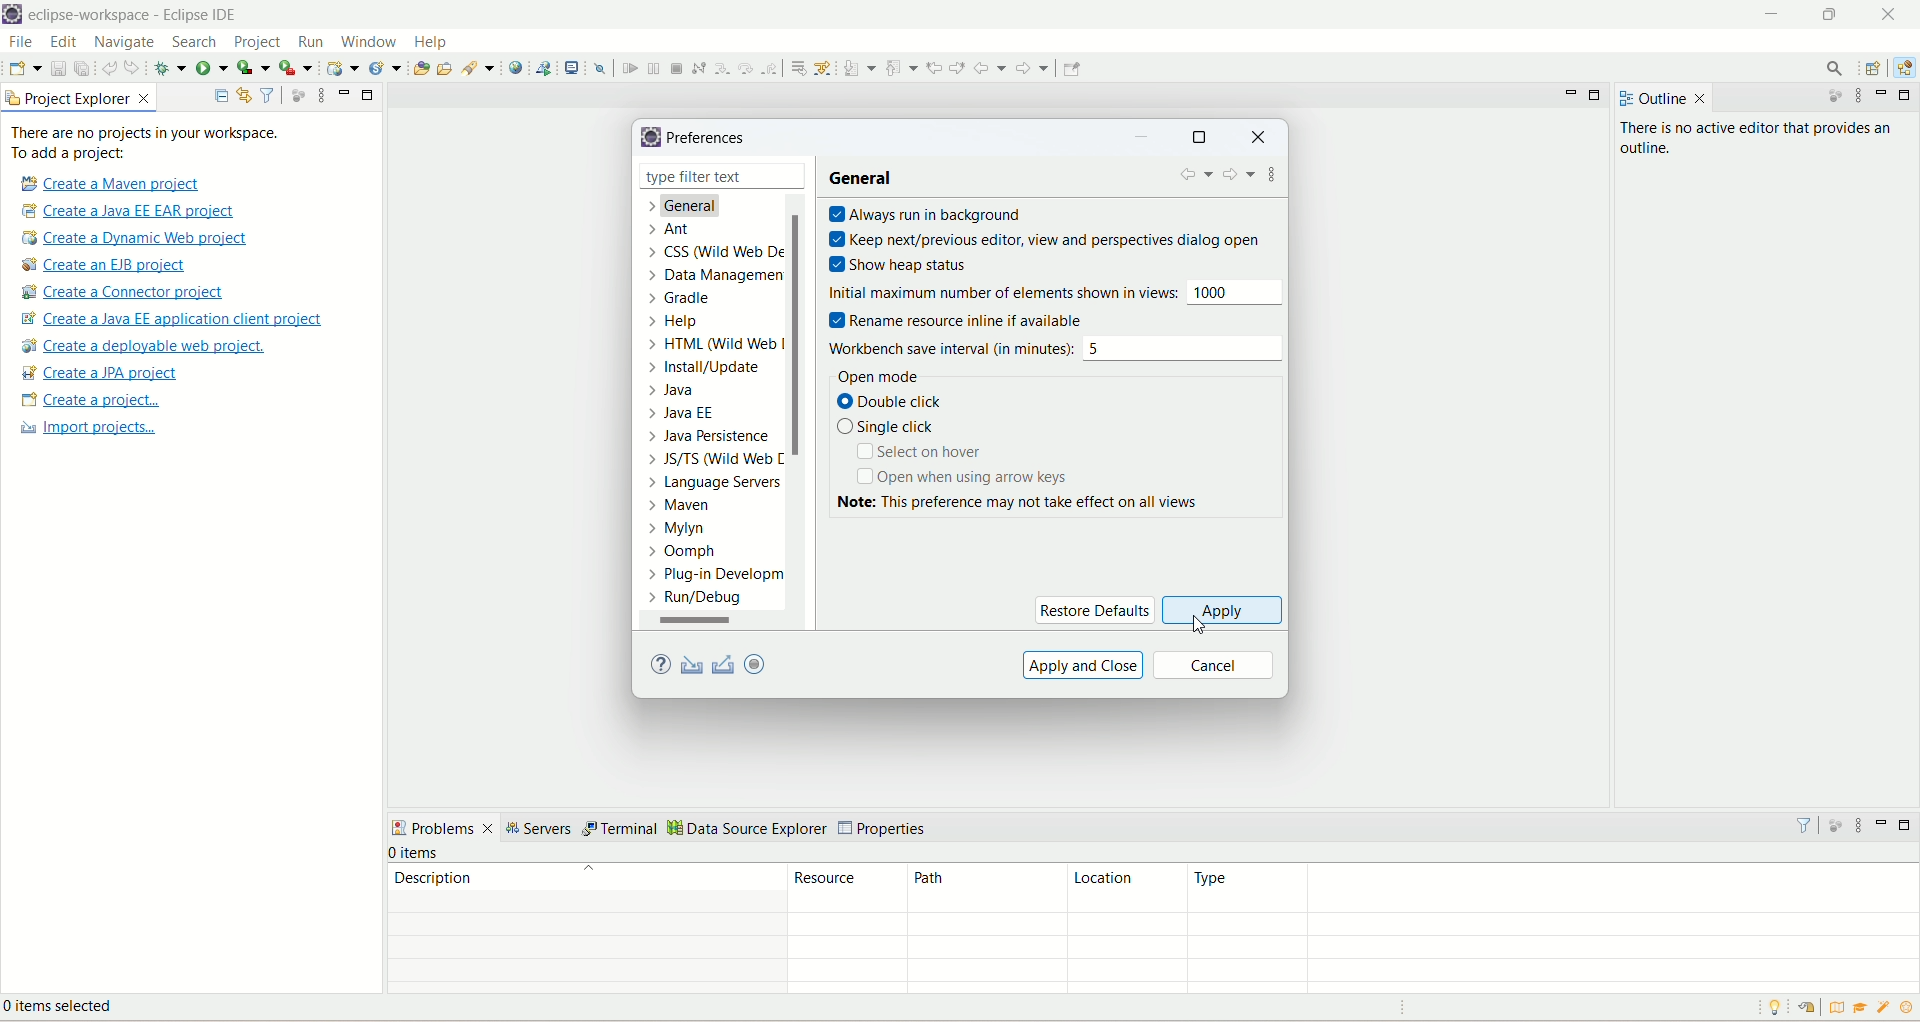 This screenshot has width=1920, height=1022. Describe the element at coordinates (695, 664) in the screenshot. I see `import` at that location.